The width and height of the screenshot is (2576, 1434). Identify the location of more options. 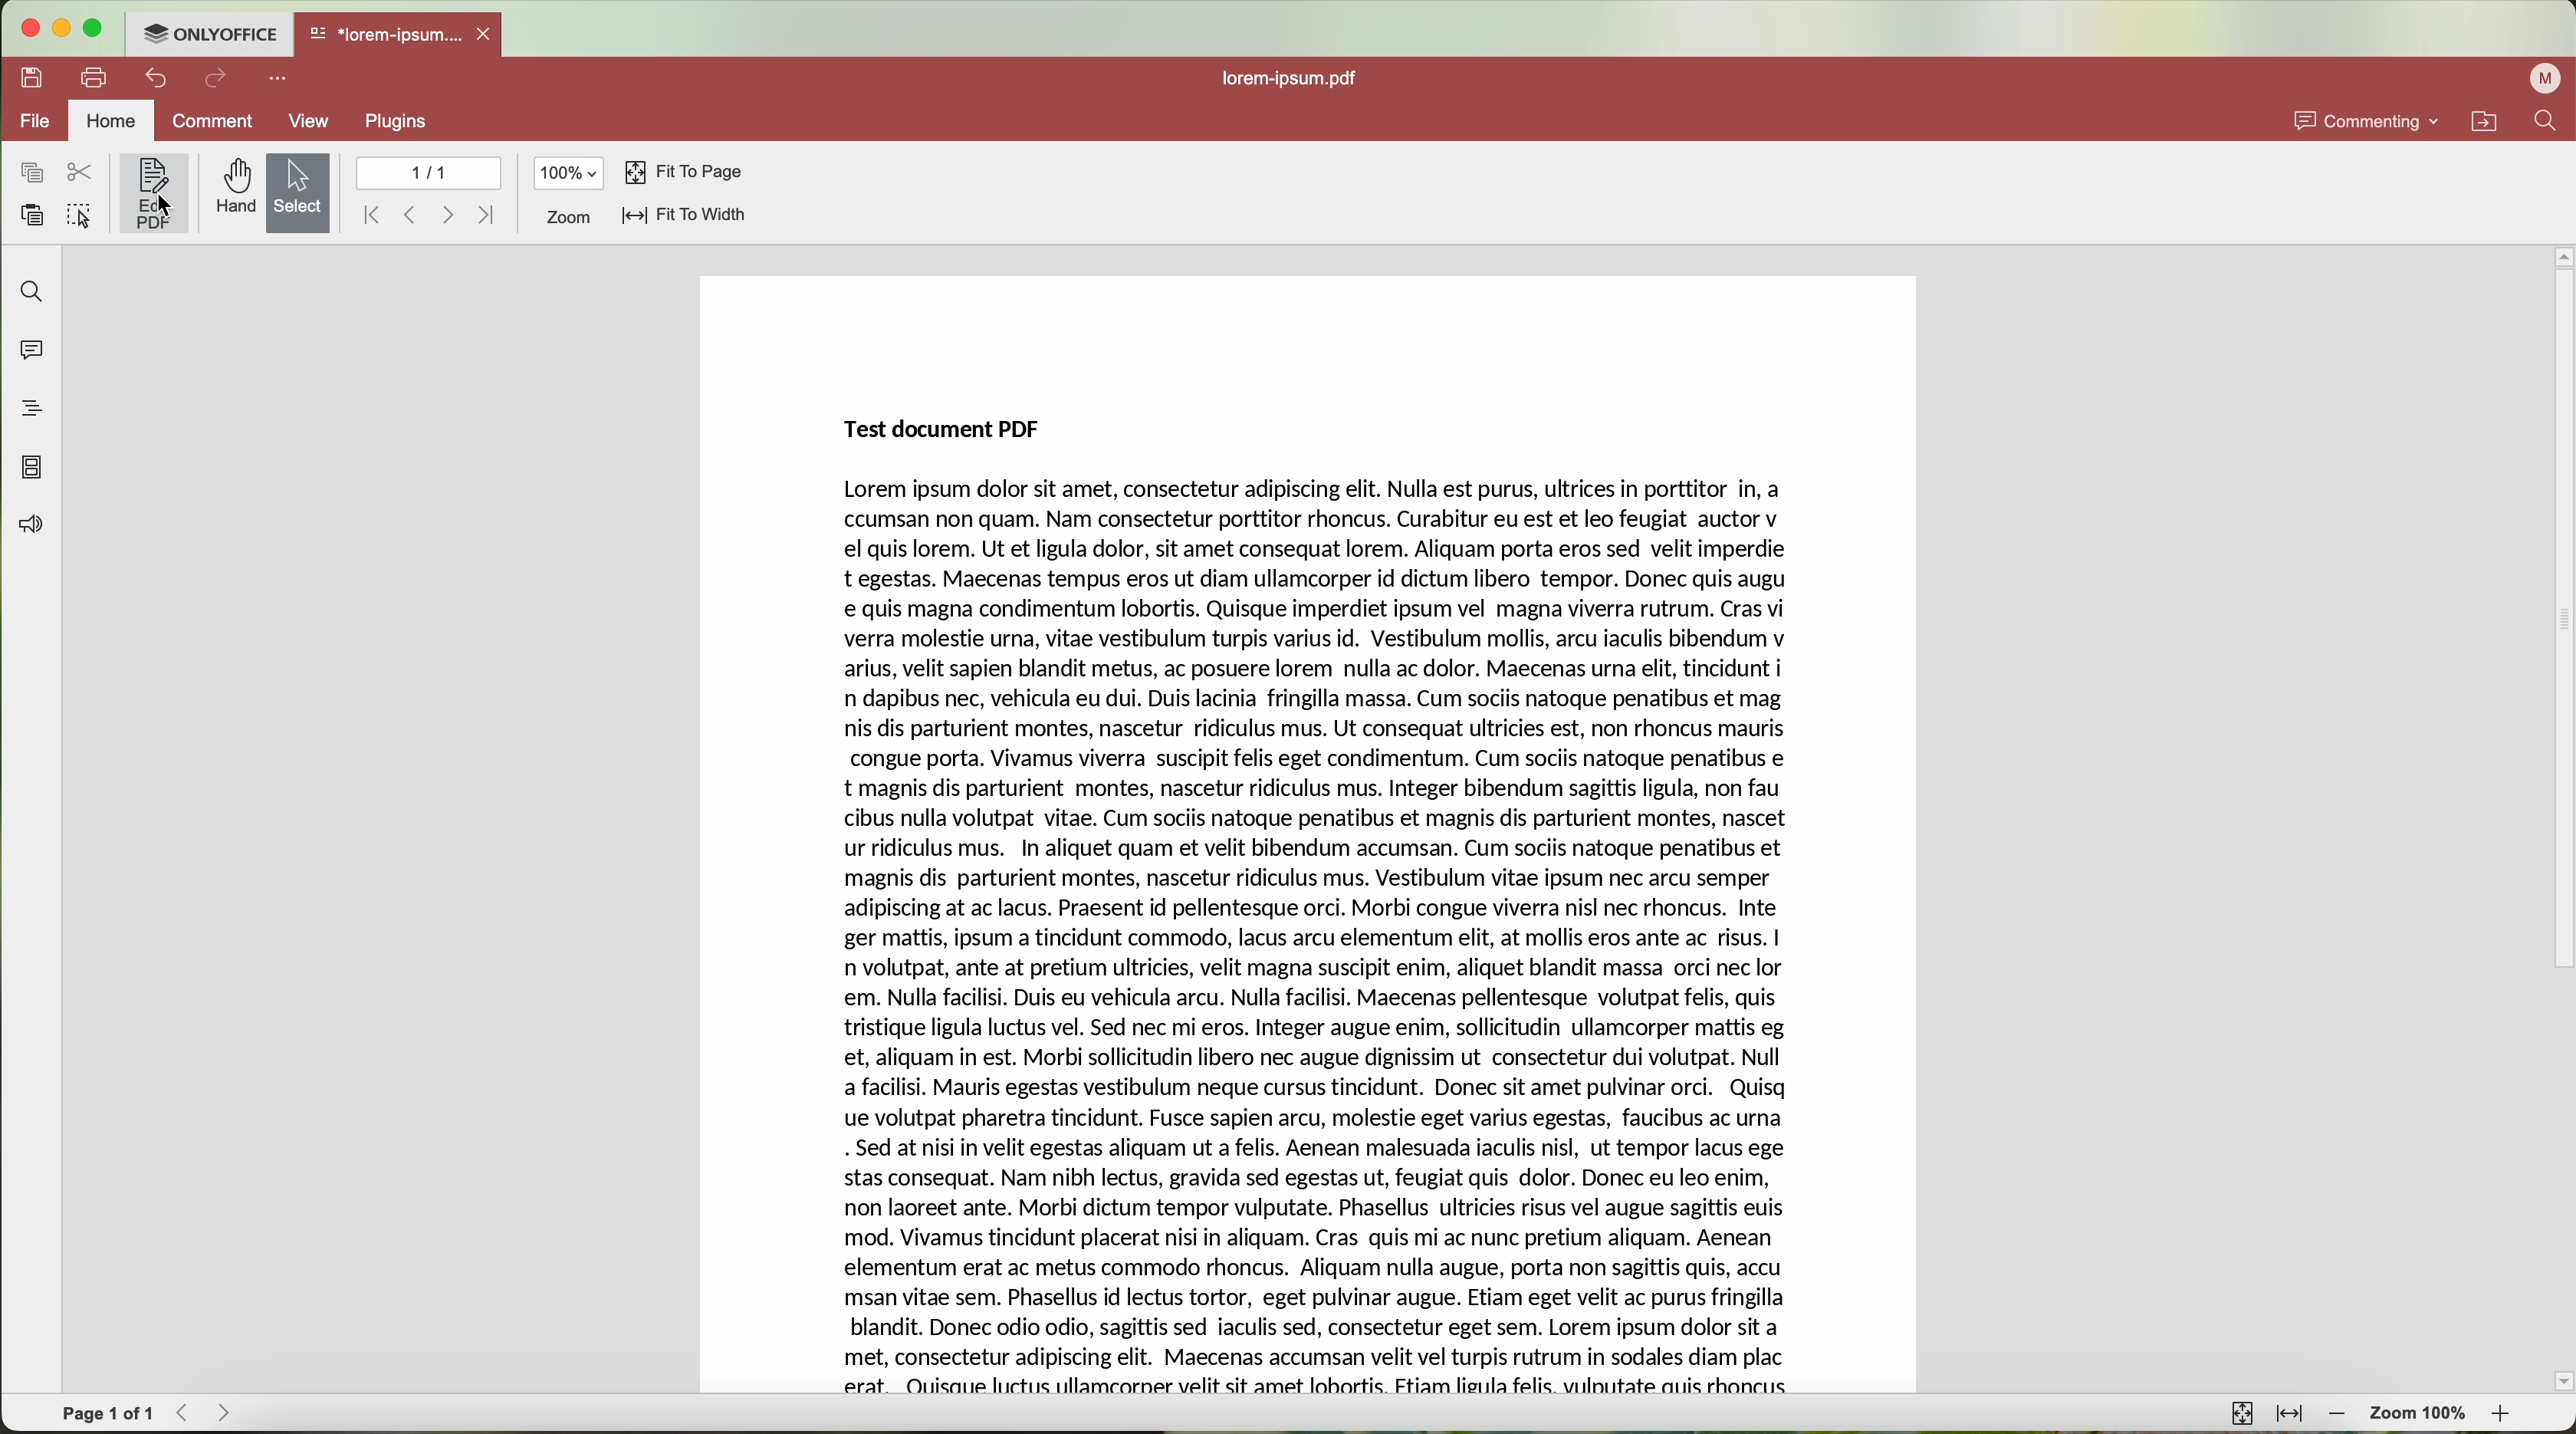
(282, 76).